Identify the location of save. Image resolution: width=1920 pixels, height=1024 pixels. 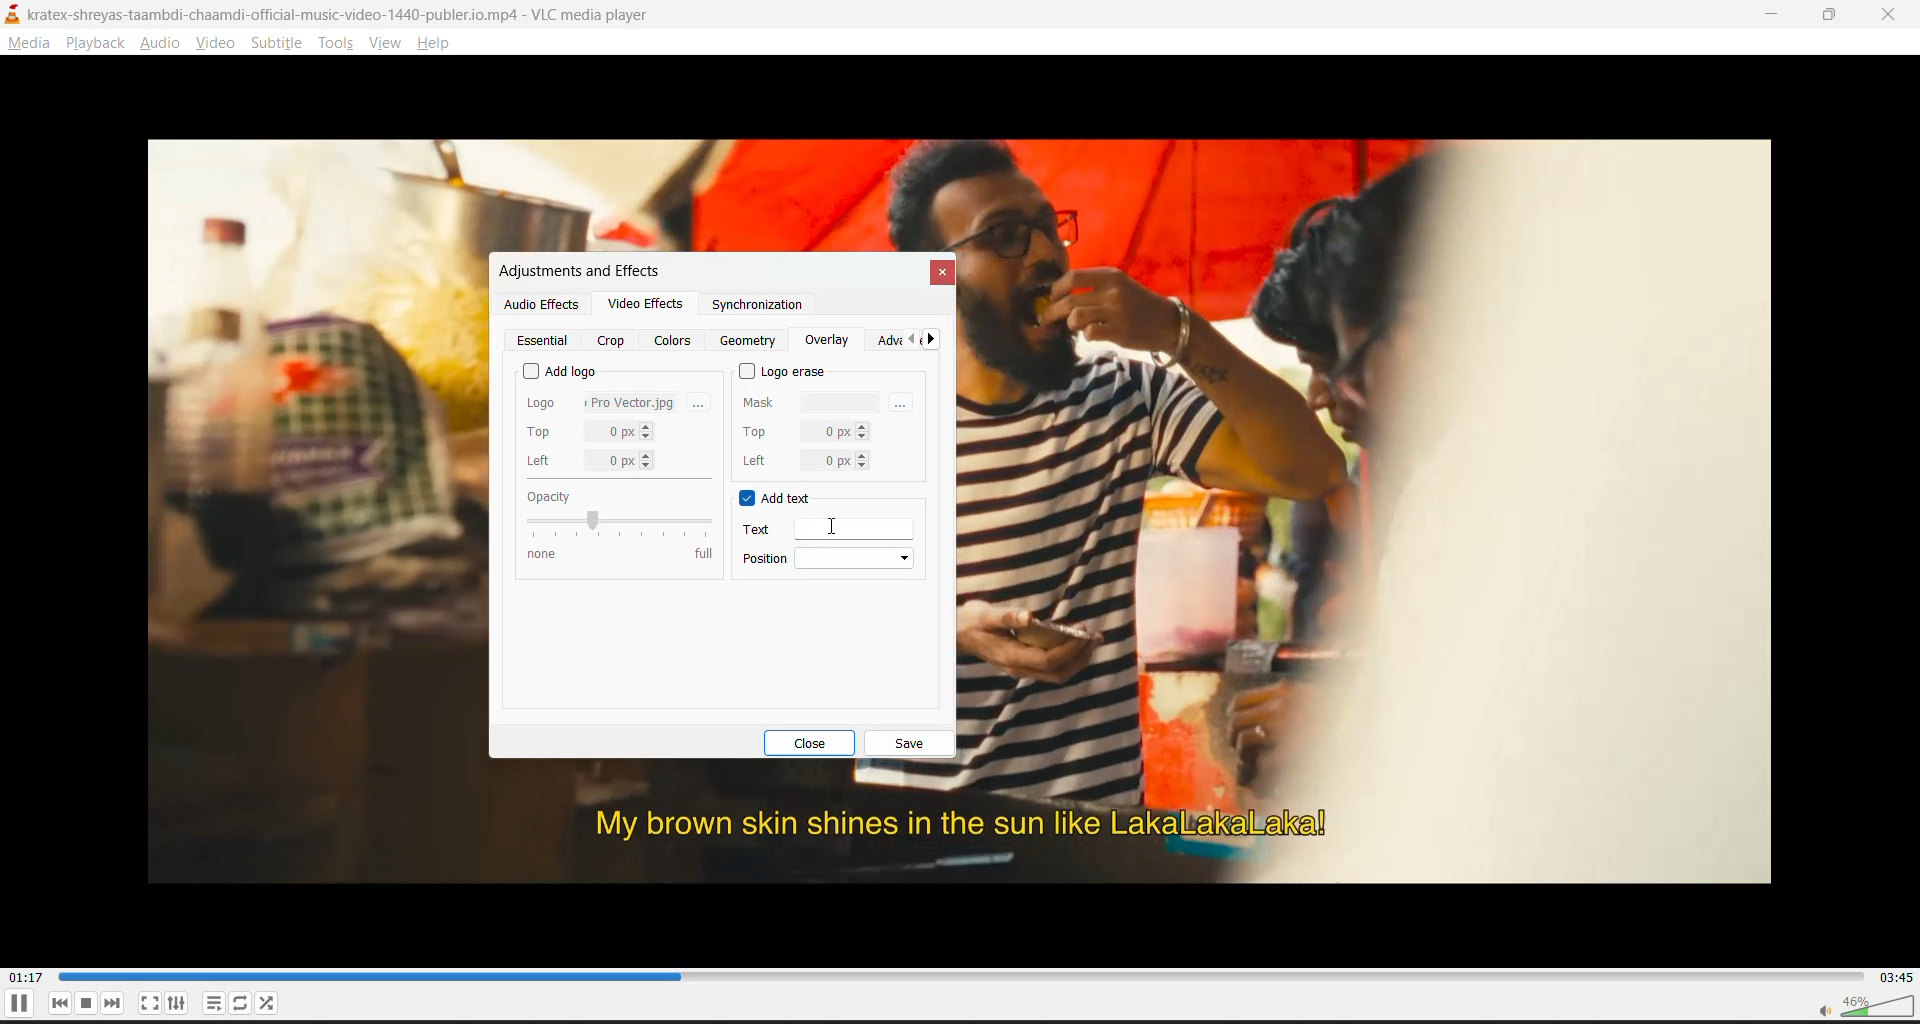
(909, 744).